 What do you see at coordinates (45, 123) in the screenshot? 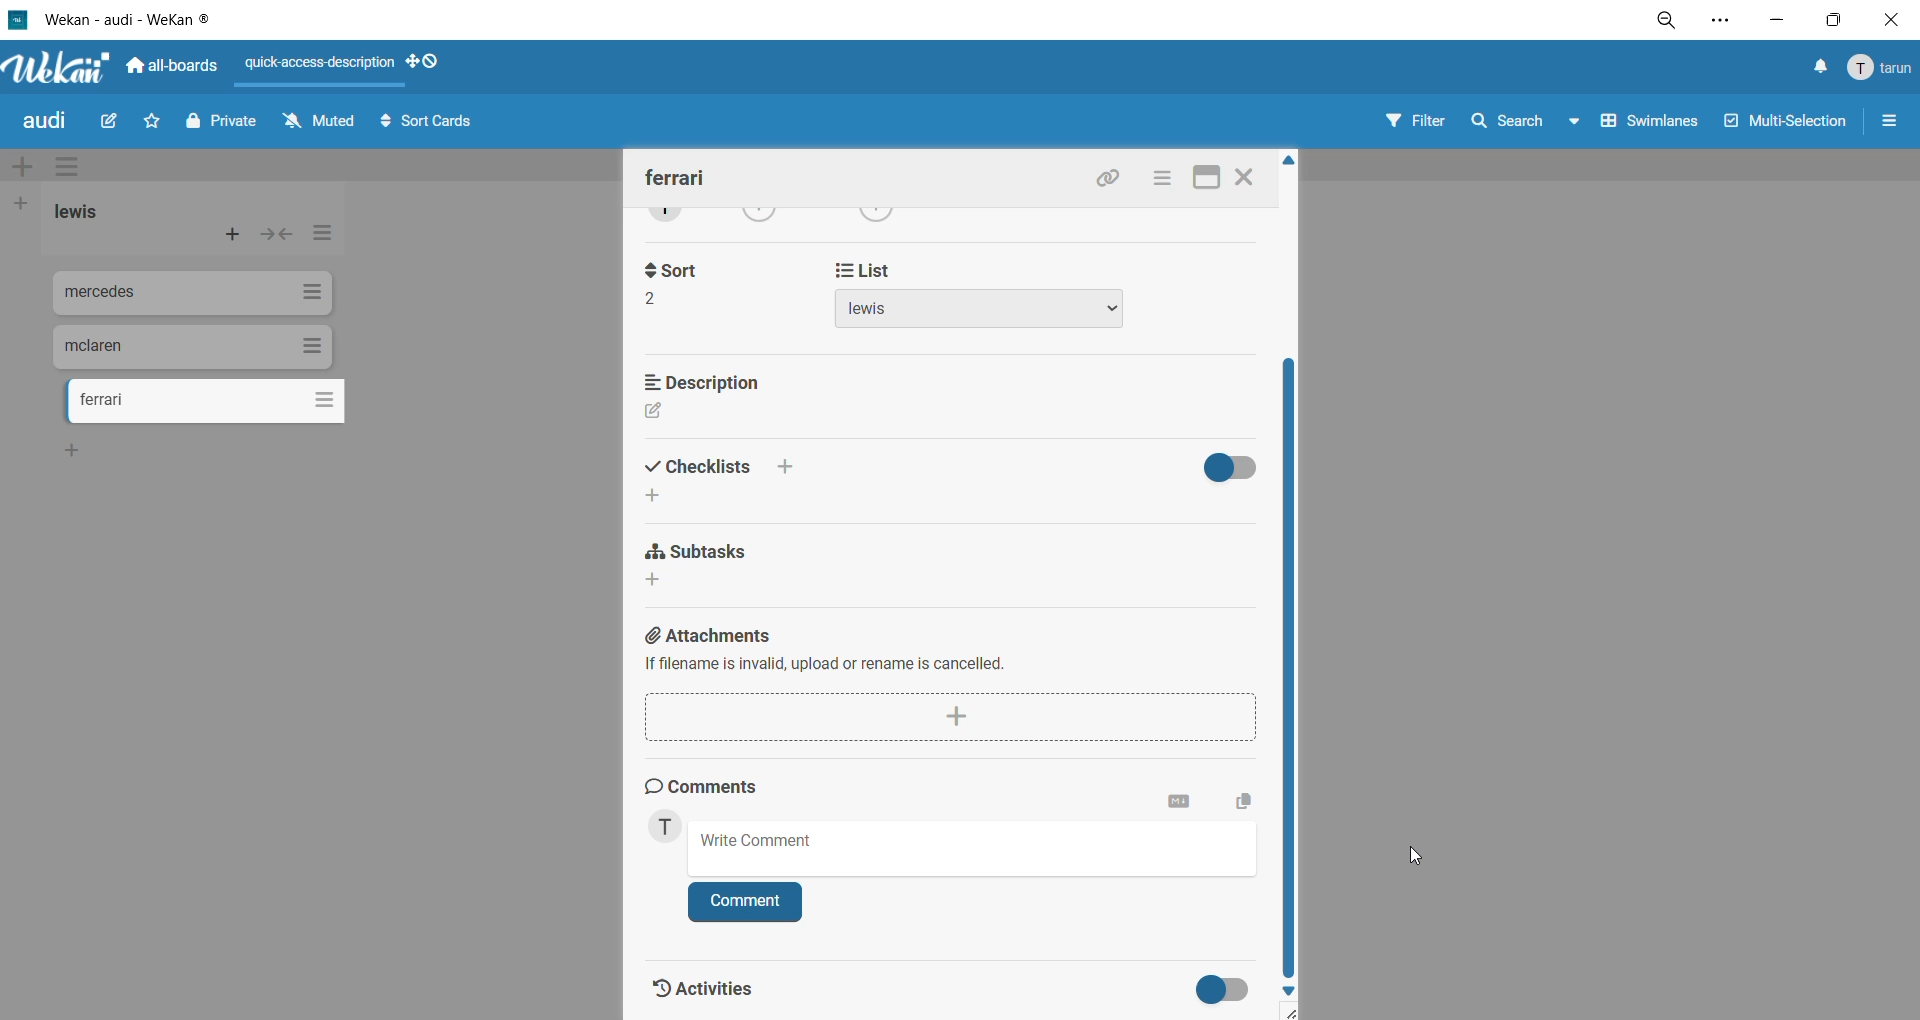
I see `board title` at bounding box center [45, 123].